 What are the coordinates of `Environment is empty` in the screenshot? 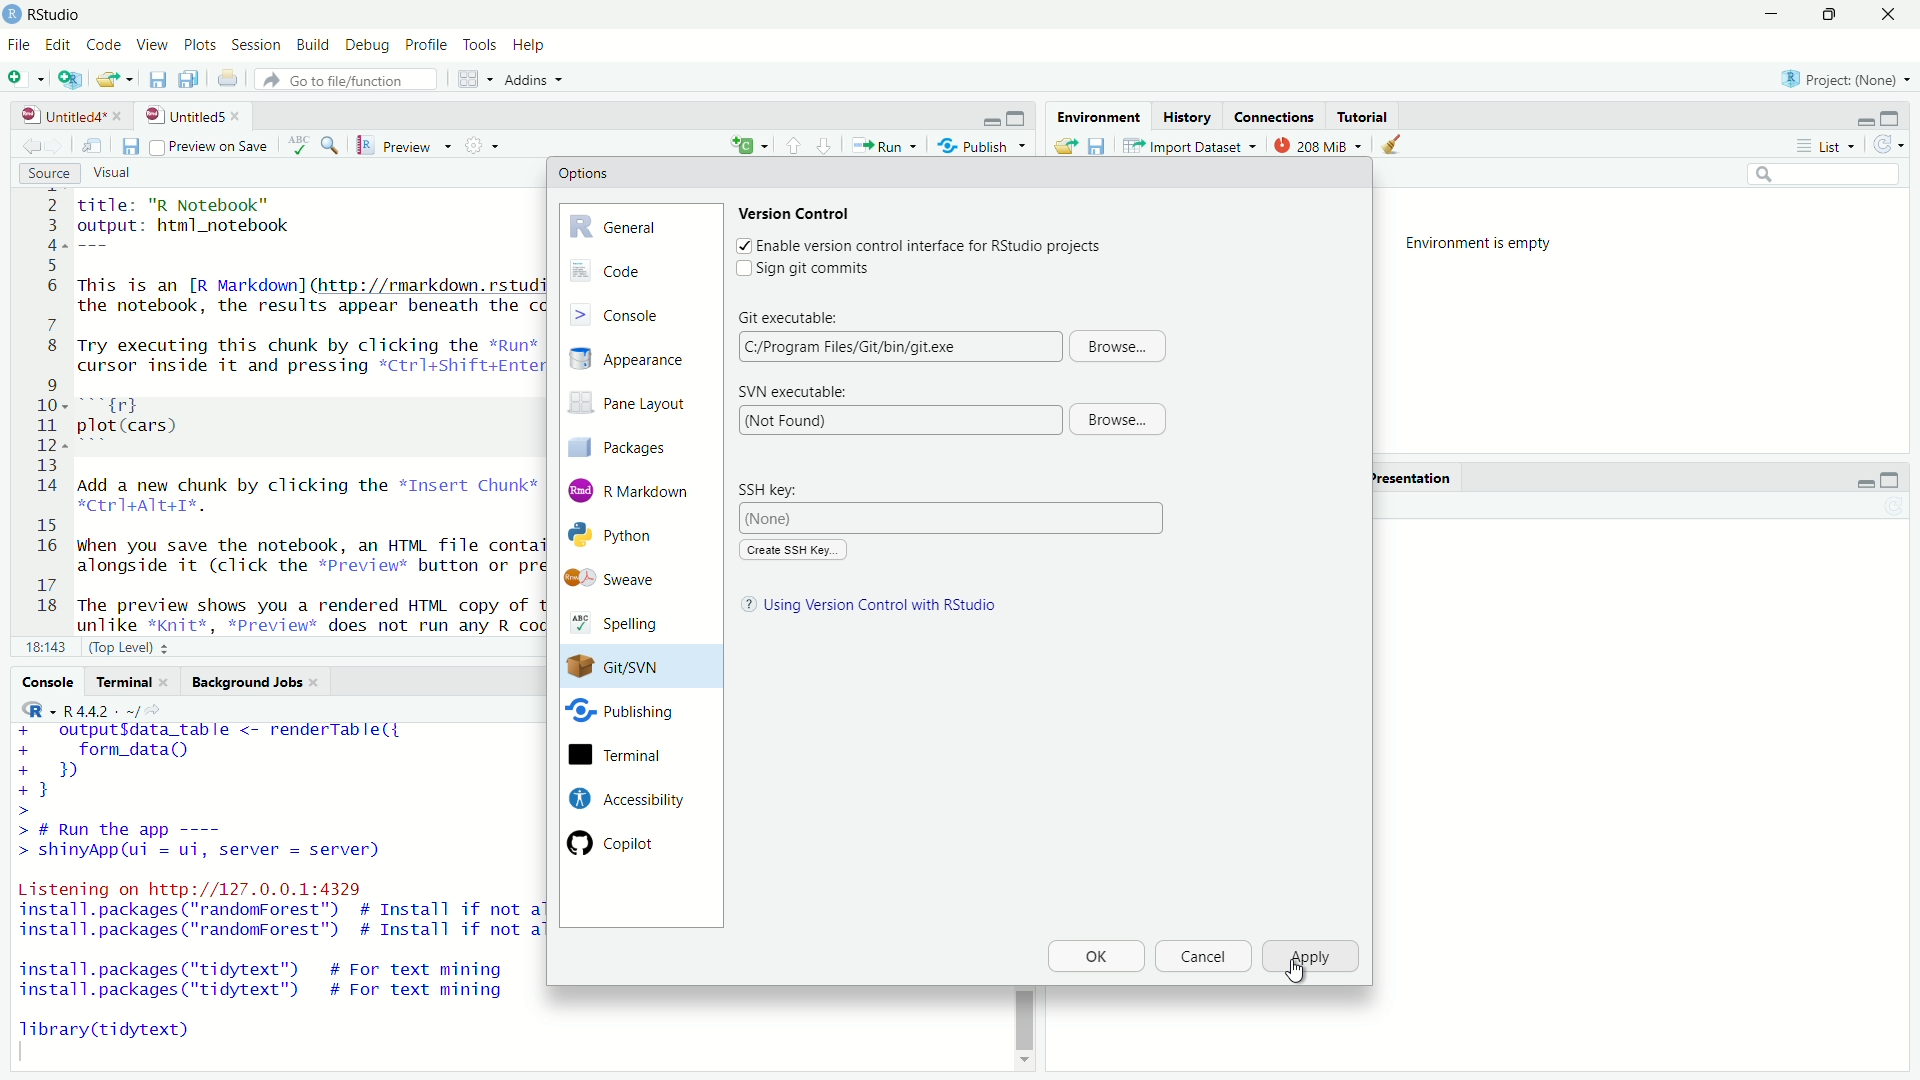 It's located at (1486, 244).